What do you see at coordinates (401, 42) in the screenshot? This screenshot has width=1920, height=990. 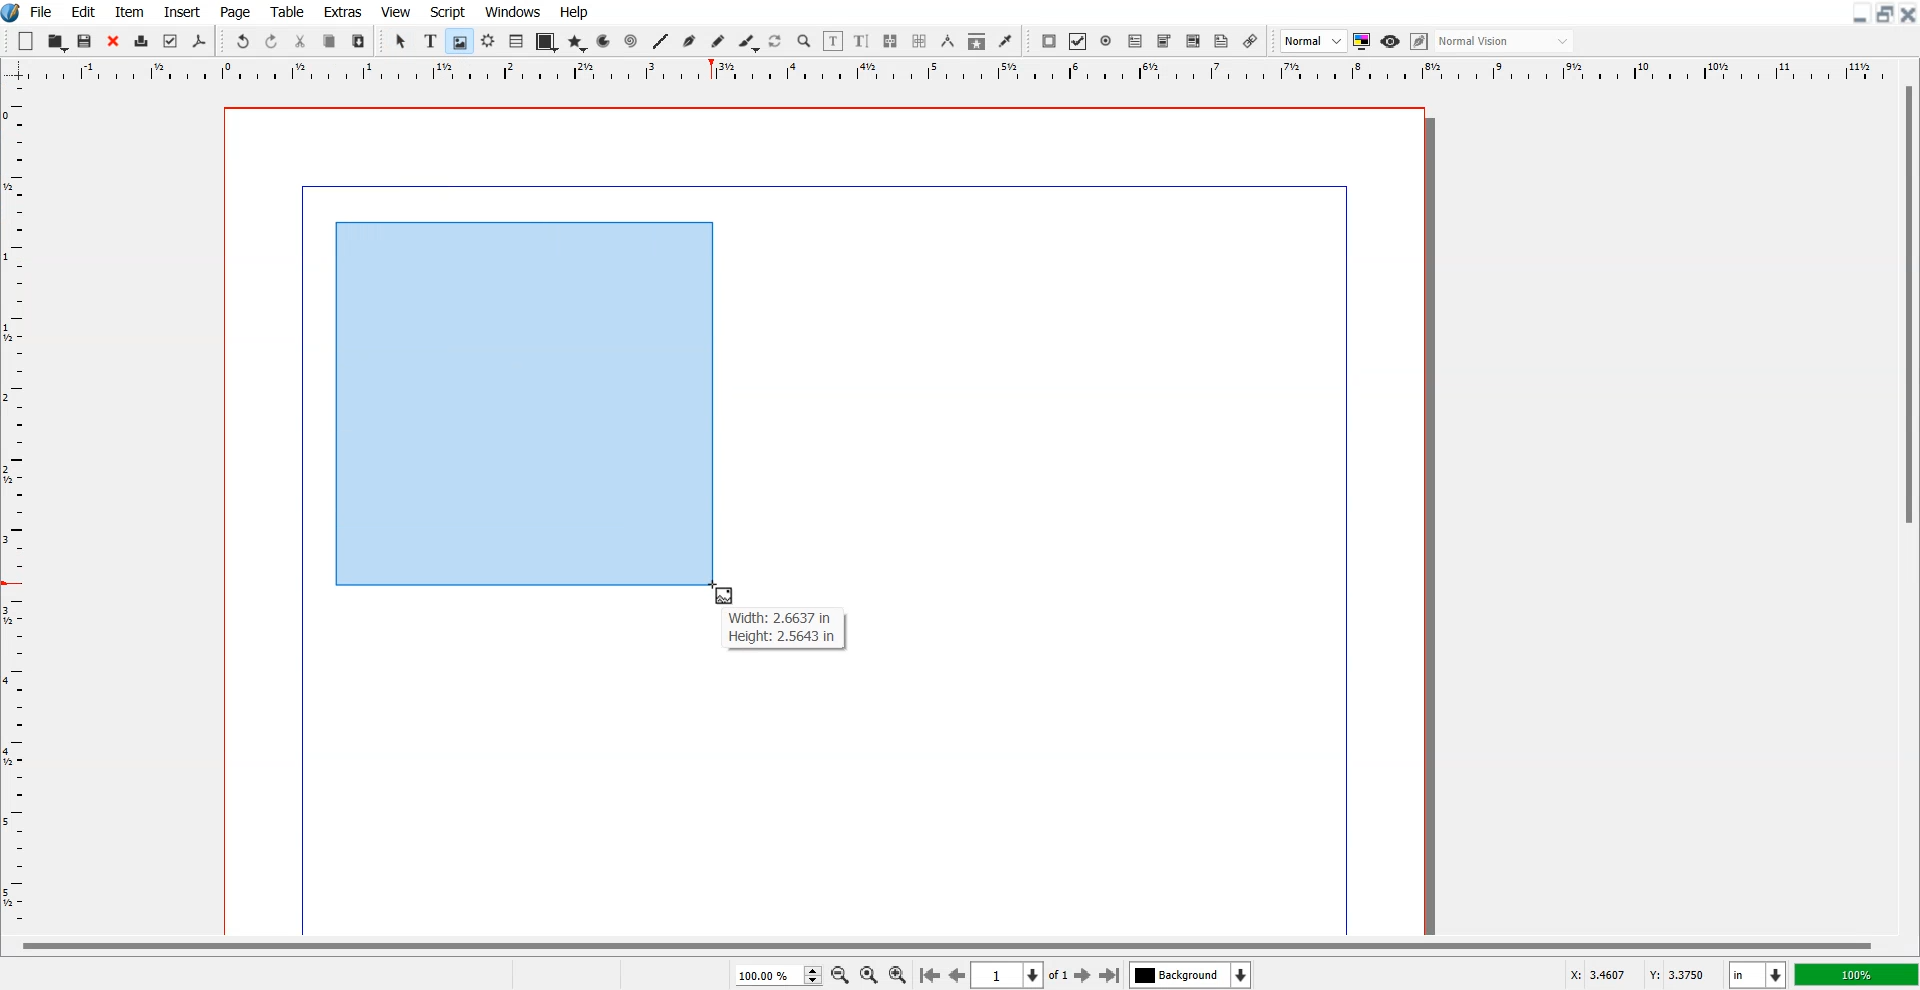 I see `Select Item` at bounding box center [401, 42].